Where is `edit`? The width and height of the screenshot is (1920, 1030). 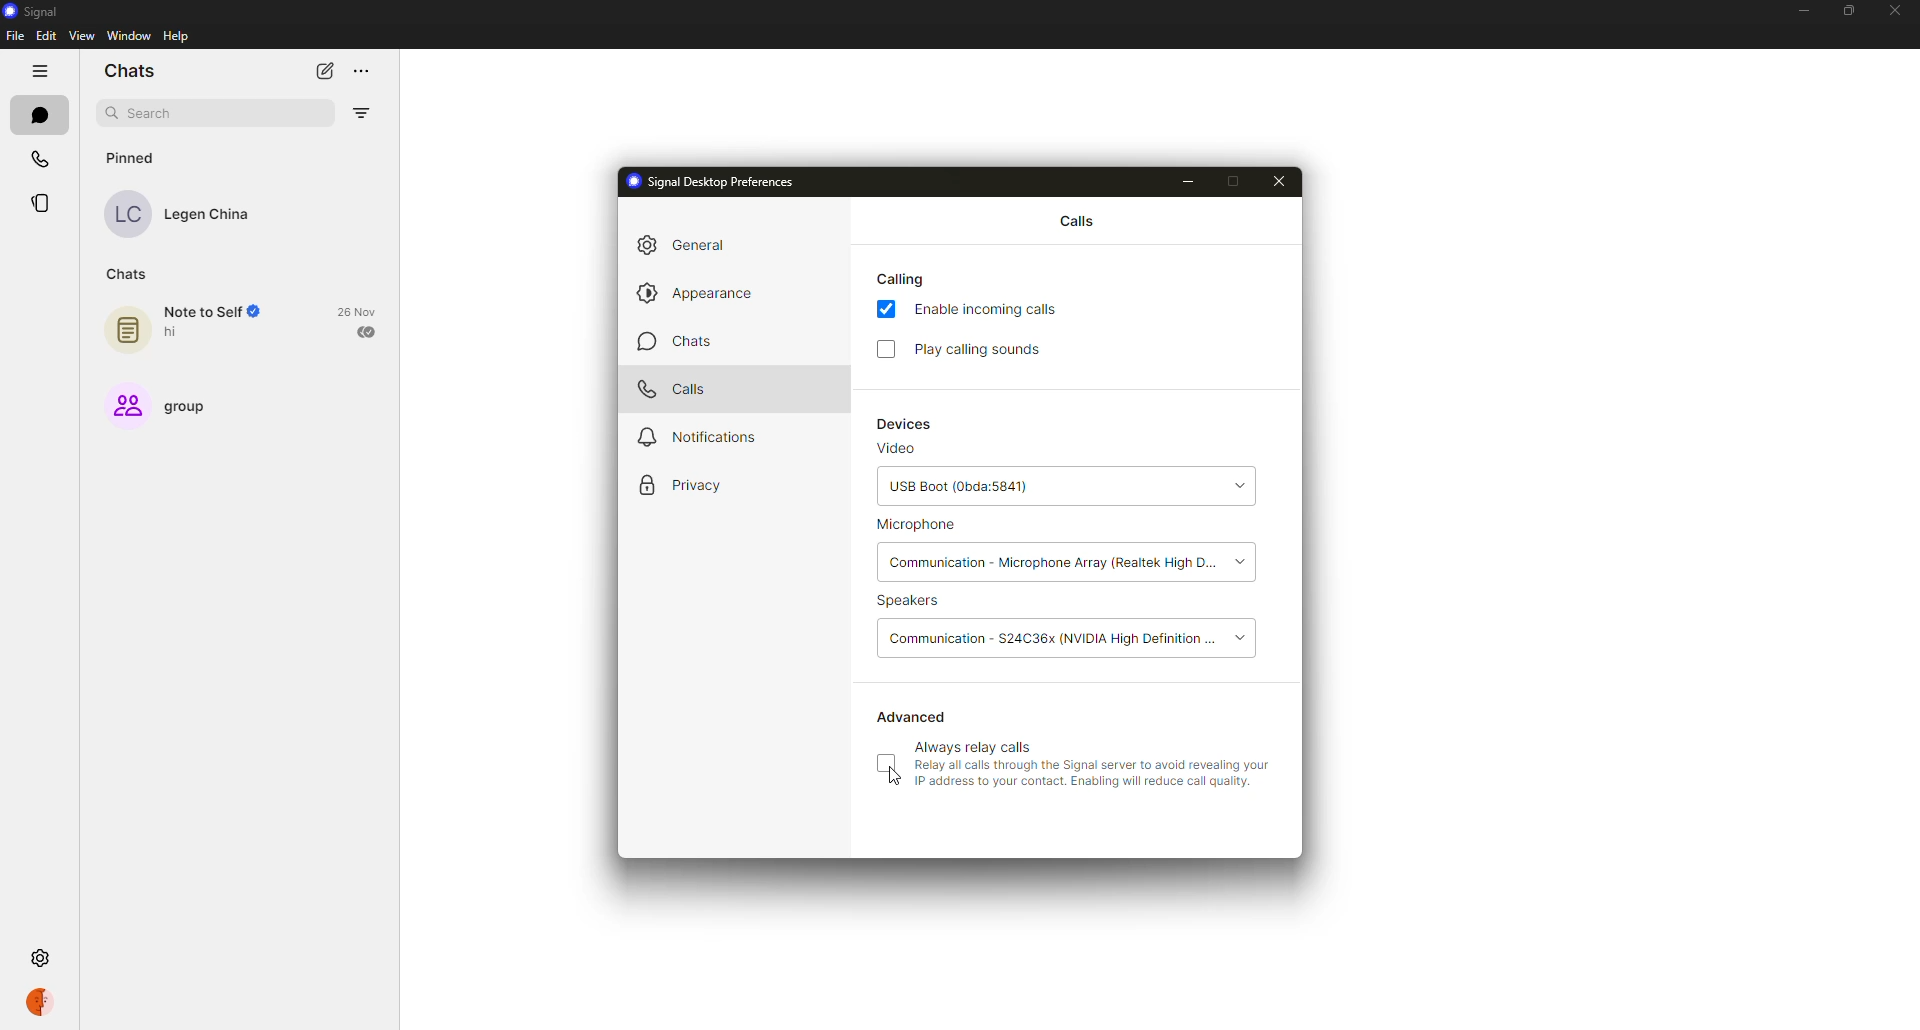 edit is located at coordinates (45, 38).